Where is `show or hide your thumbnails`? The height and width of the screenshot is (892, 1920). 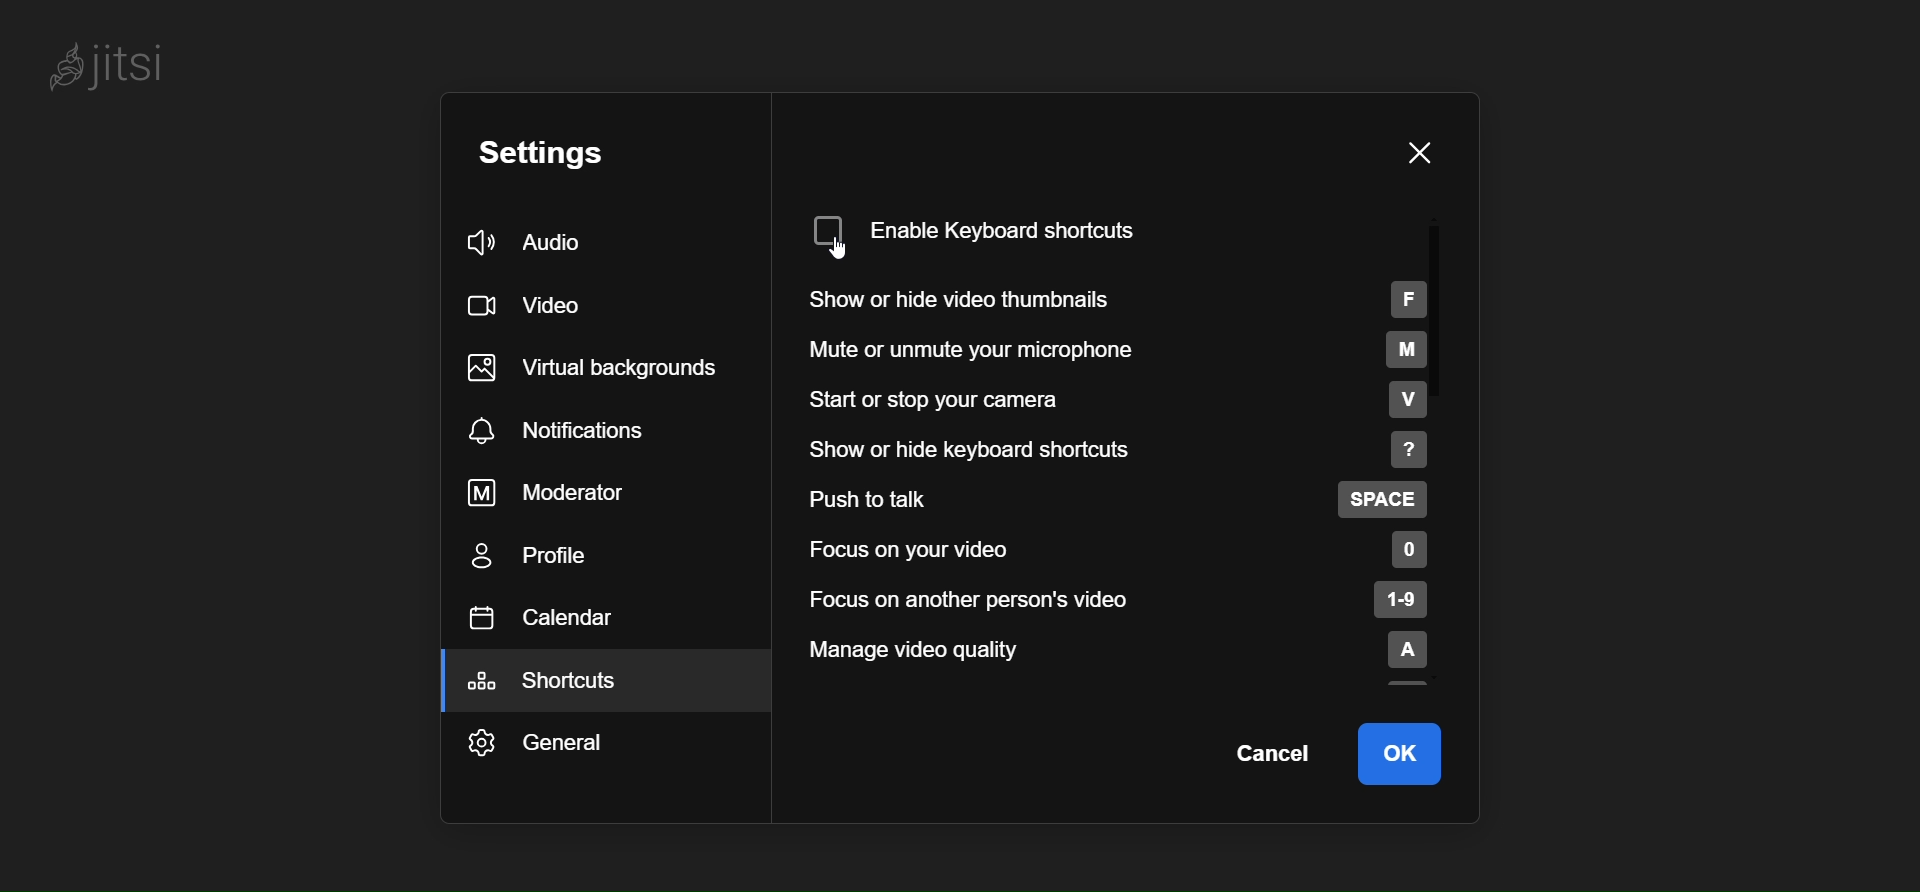
show or hide your thumbnails is located at coordinates (1129, 297).